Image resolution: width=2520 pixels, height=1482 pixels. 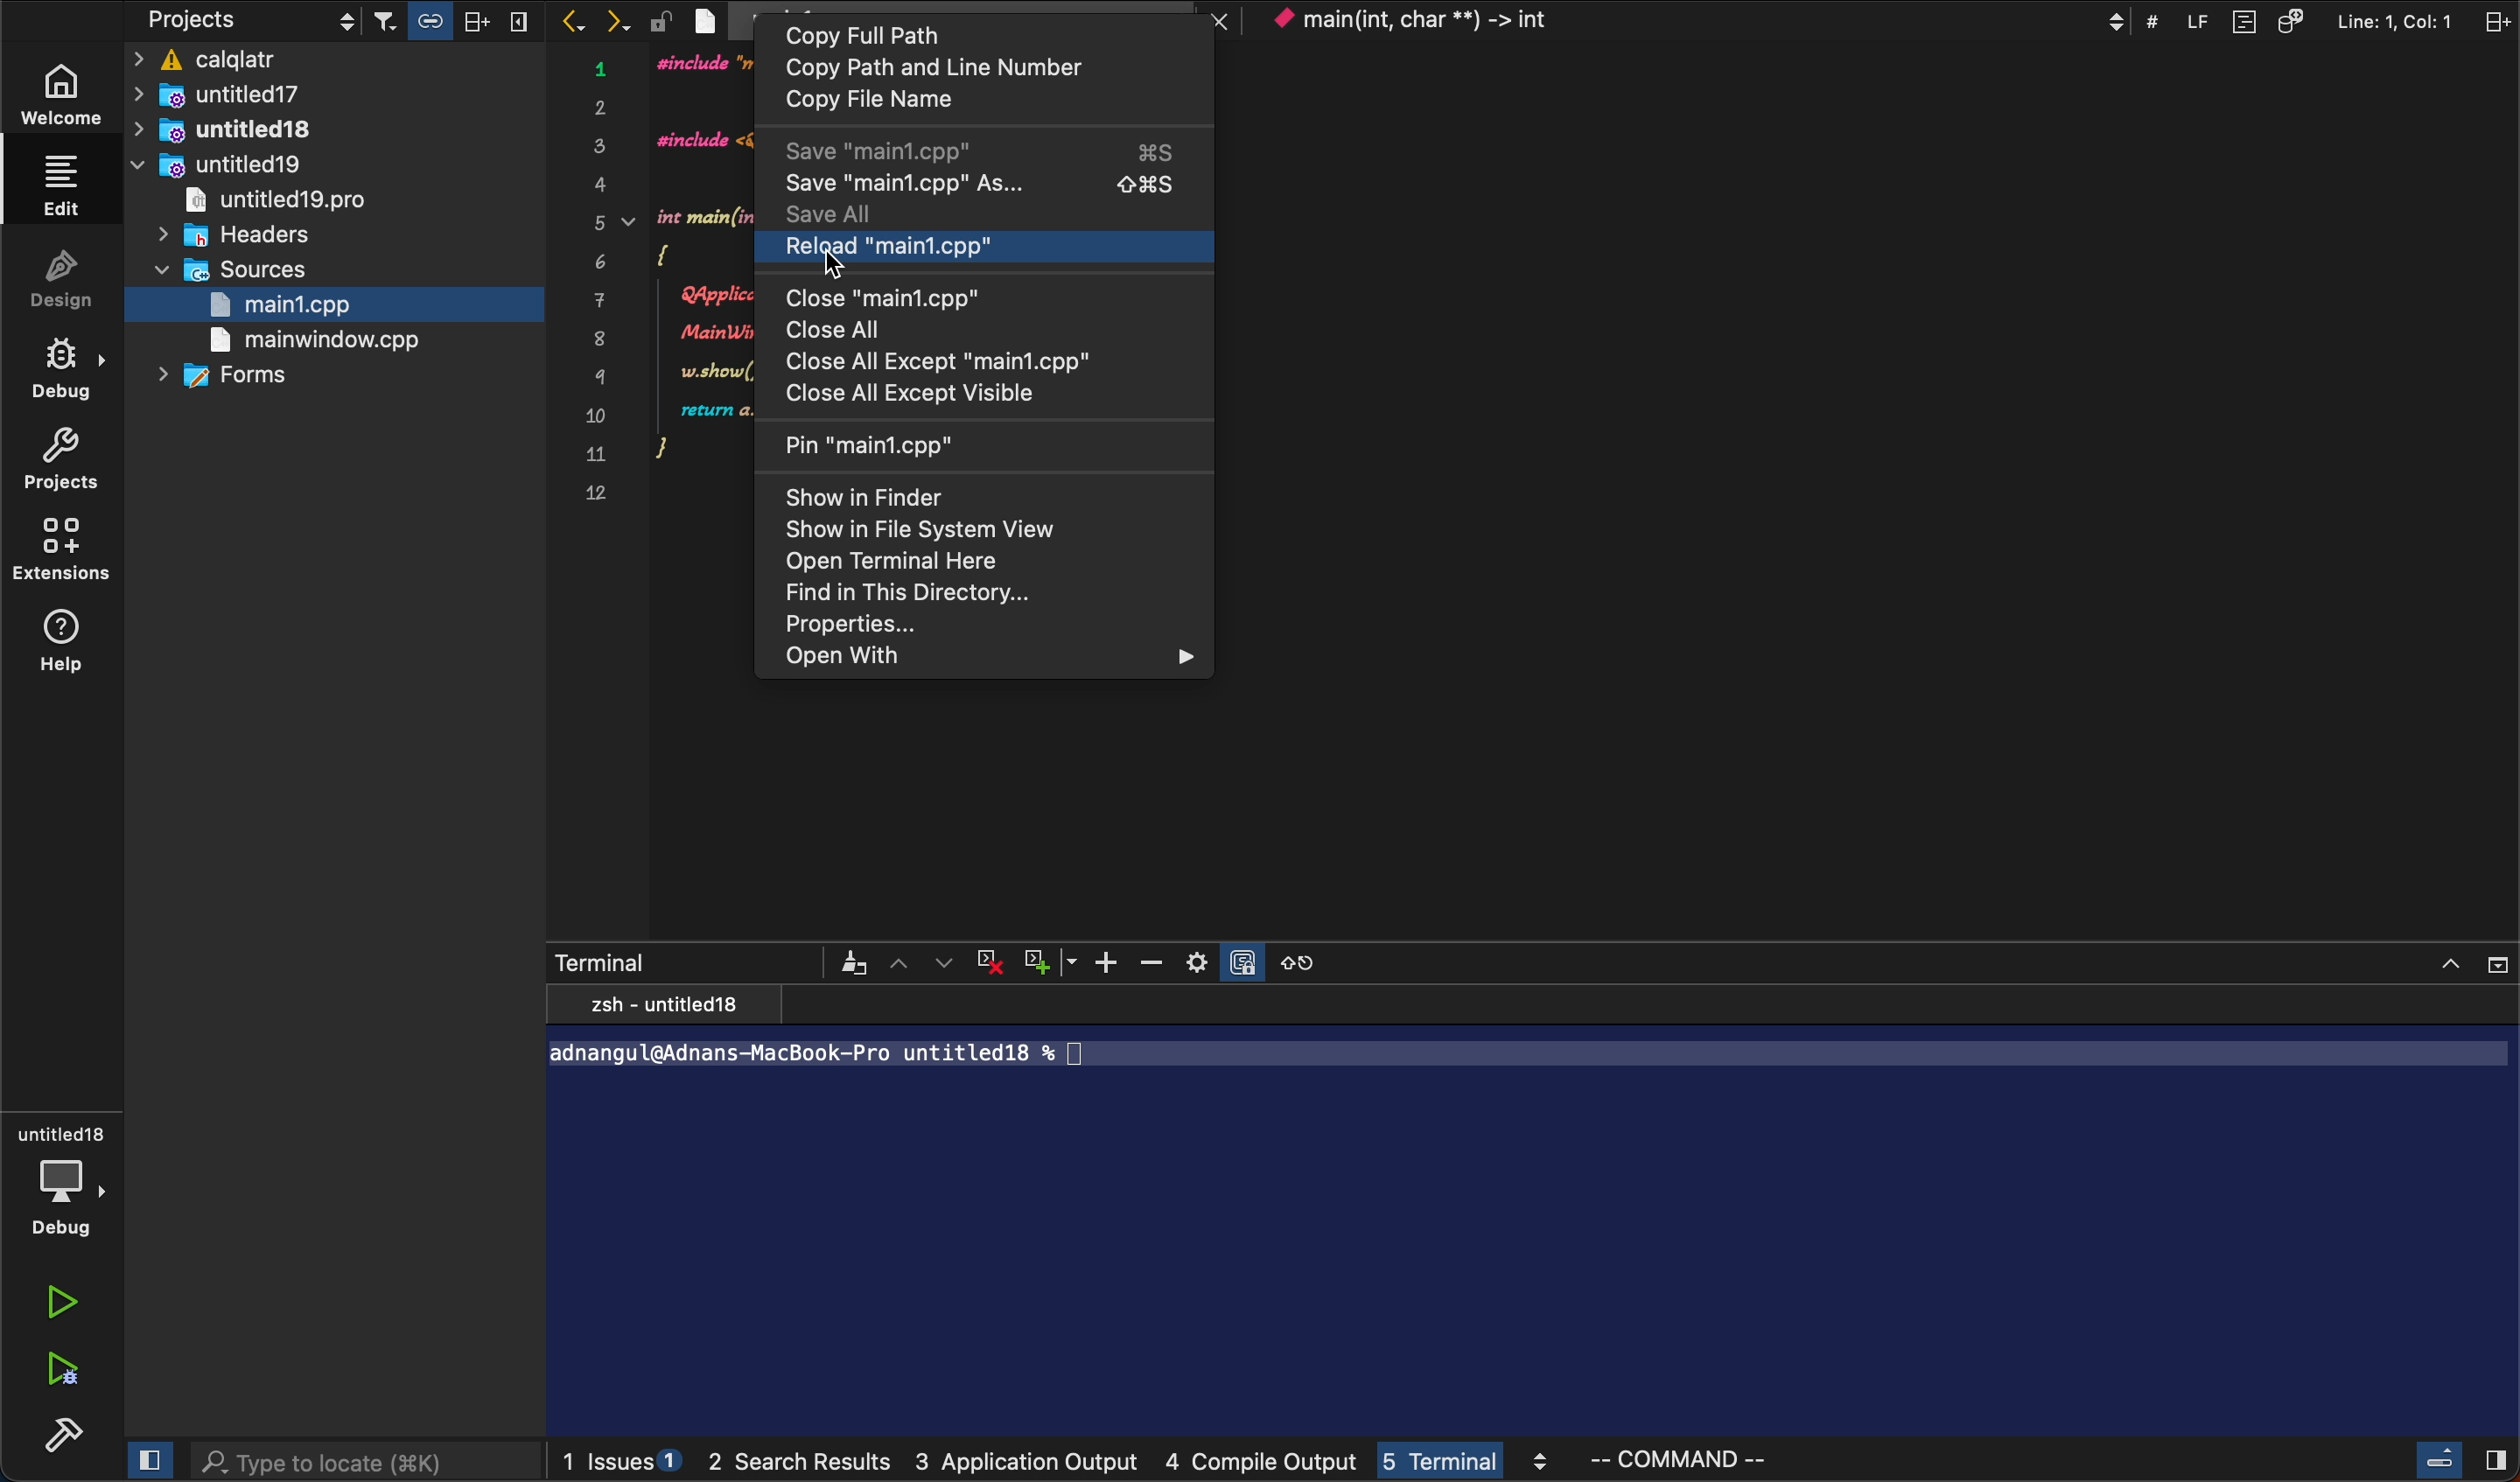 What do you see at coordinates (286, 237) in the screenshot?
I see `headers` at bounding box center [286, 237].